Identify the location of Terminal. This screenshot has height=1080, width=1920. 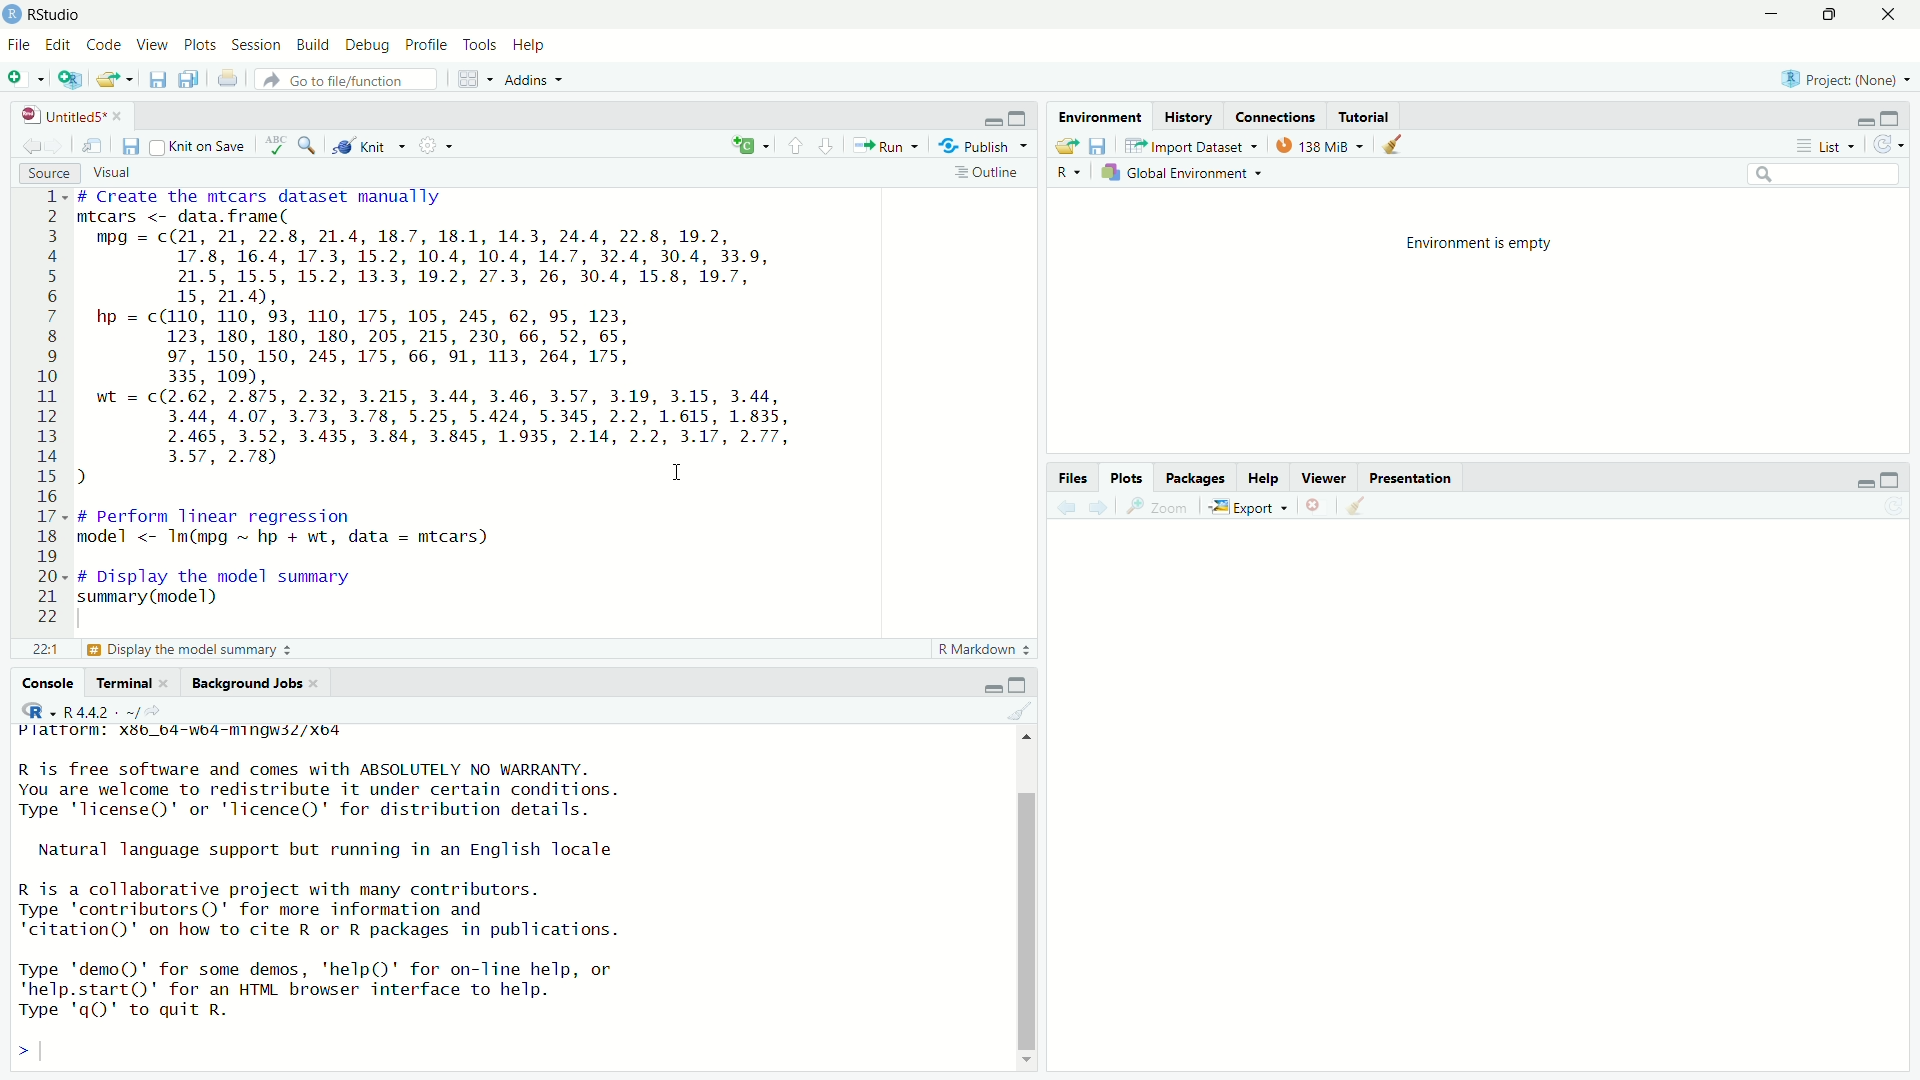
(127, 685).